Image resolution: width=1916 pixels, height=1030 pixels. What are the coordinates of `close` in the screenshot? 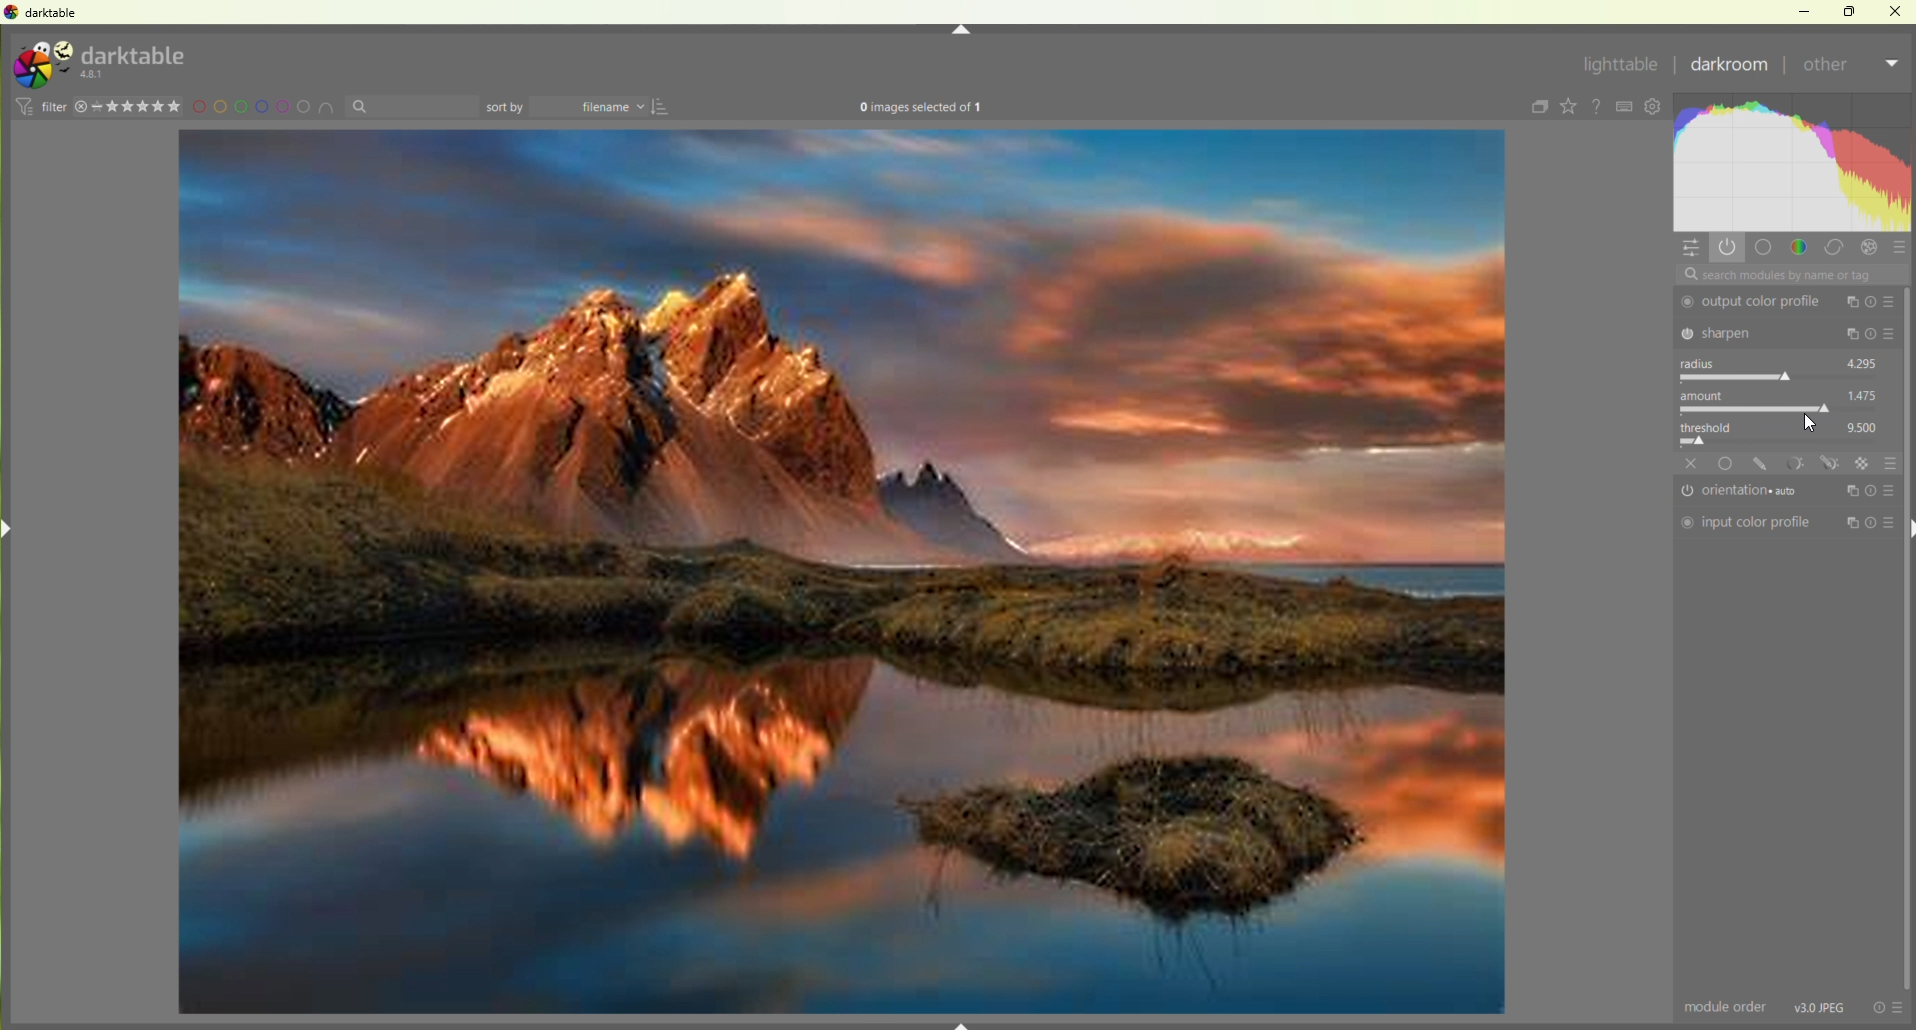 It's located at (81, 107).